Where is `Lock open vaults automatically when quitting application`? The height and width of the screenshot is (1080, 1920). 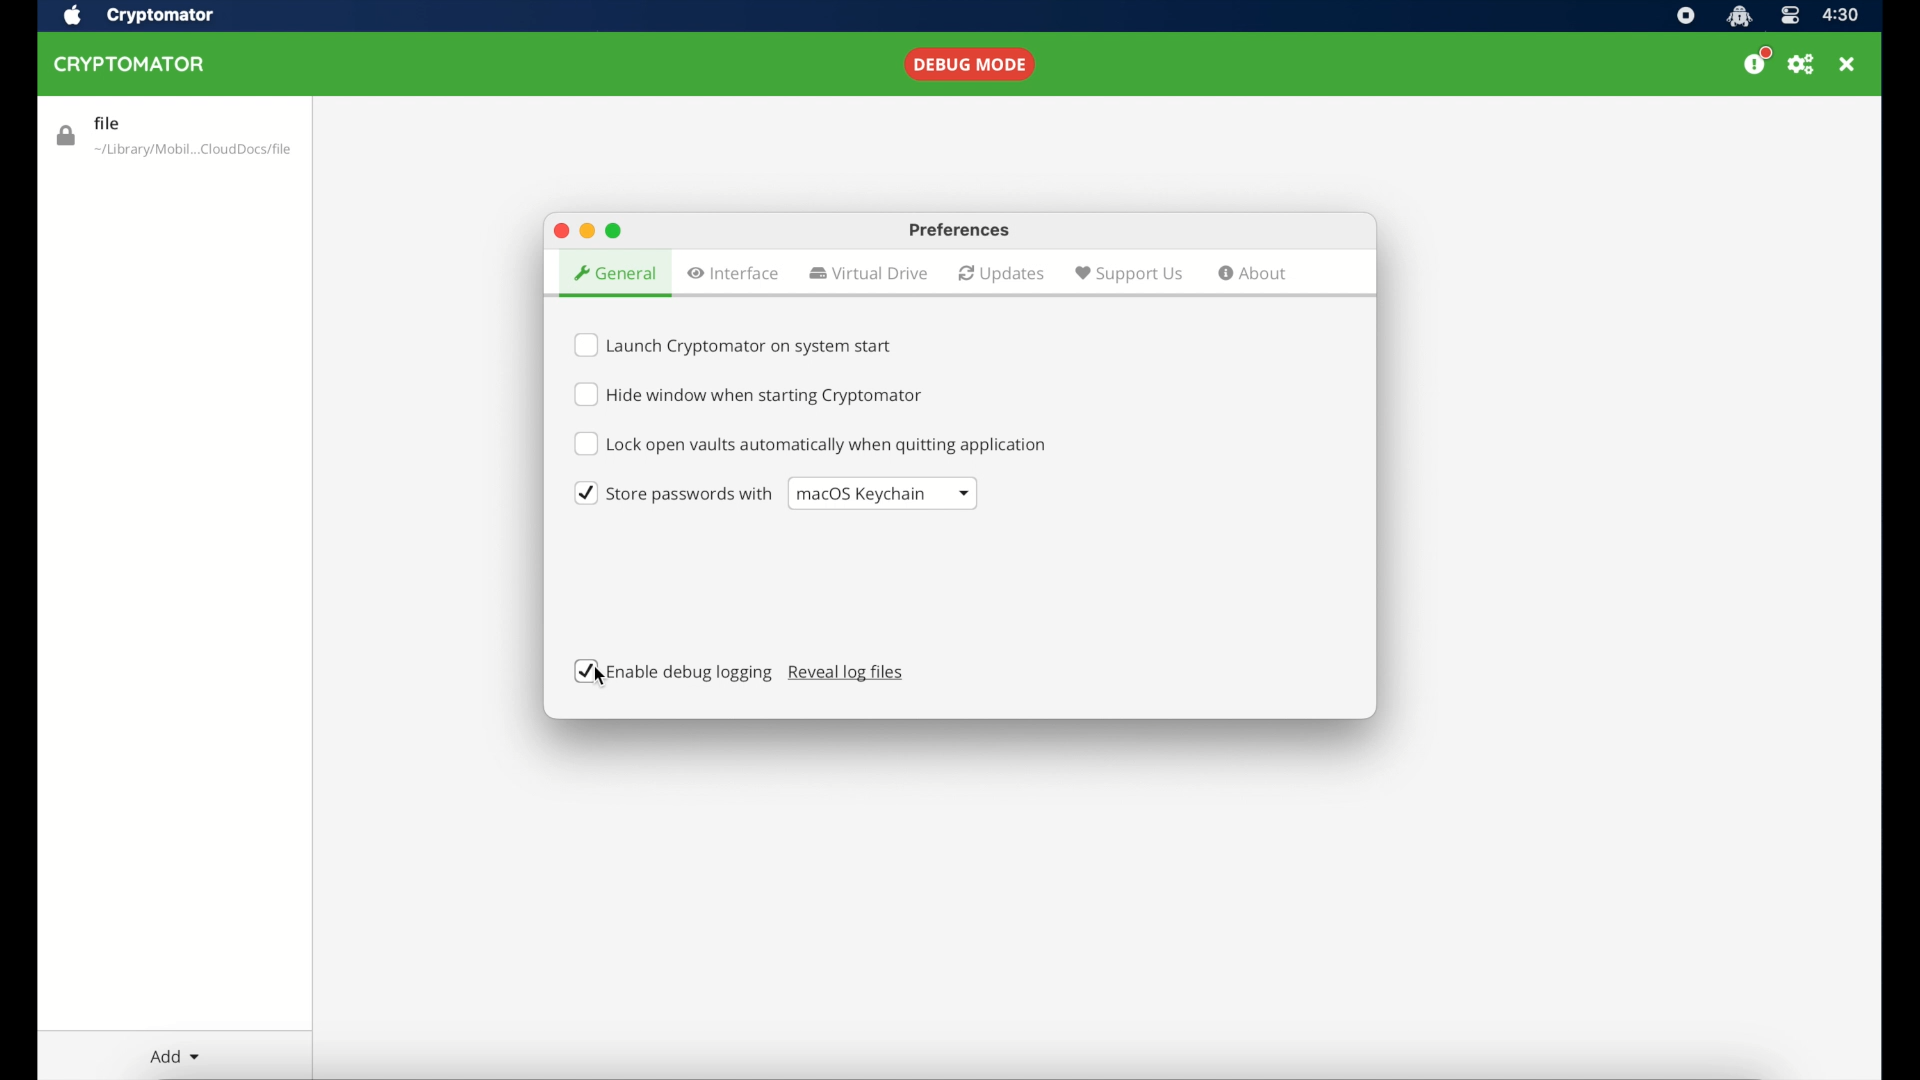
Lock open vaults automatically when quitting application is located at coordinates (812, 444).